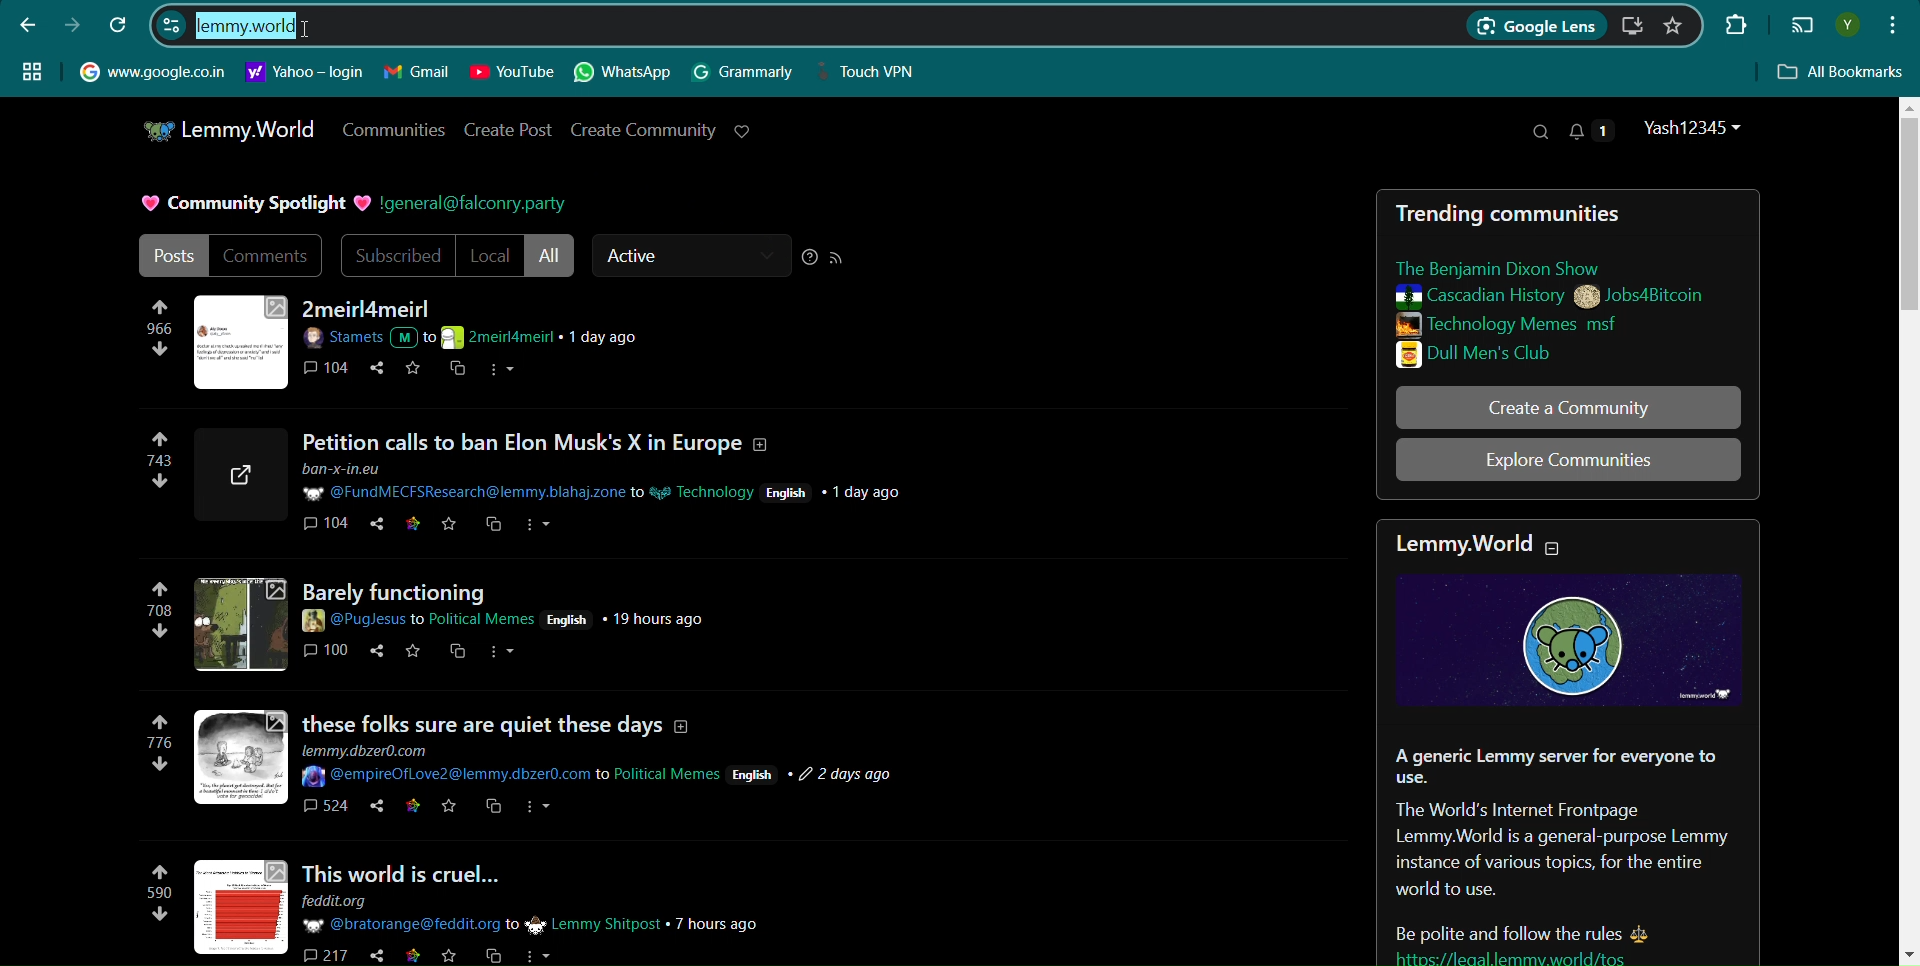 This screenshot has height=966, width=1920. Describe the element at coordinates (72, 25) in the screenshot. I see `Forward` at that location.